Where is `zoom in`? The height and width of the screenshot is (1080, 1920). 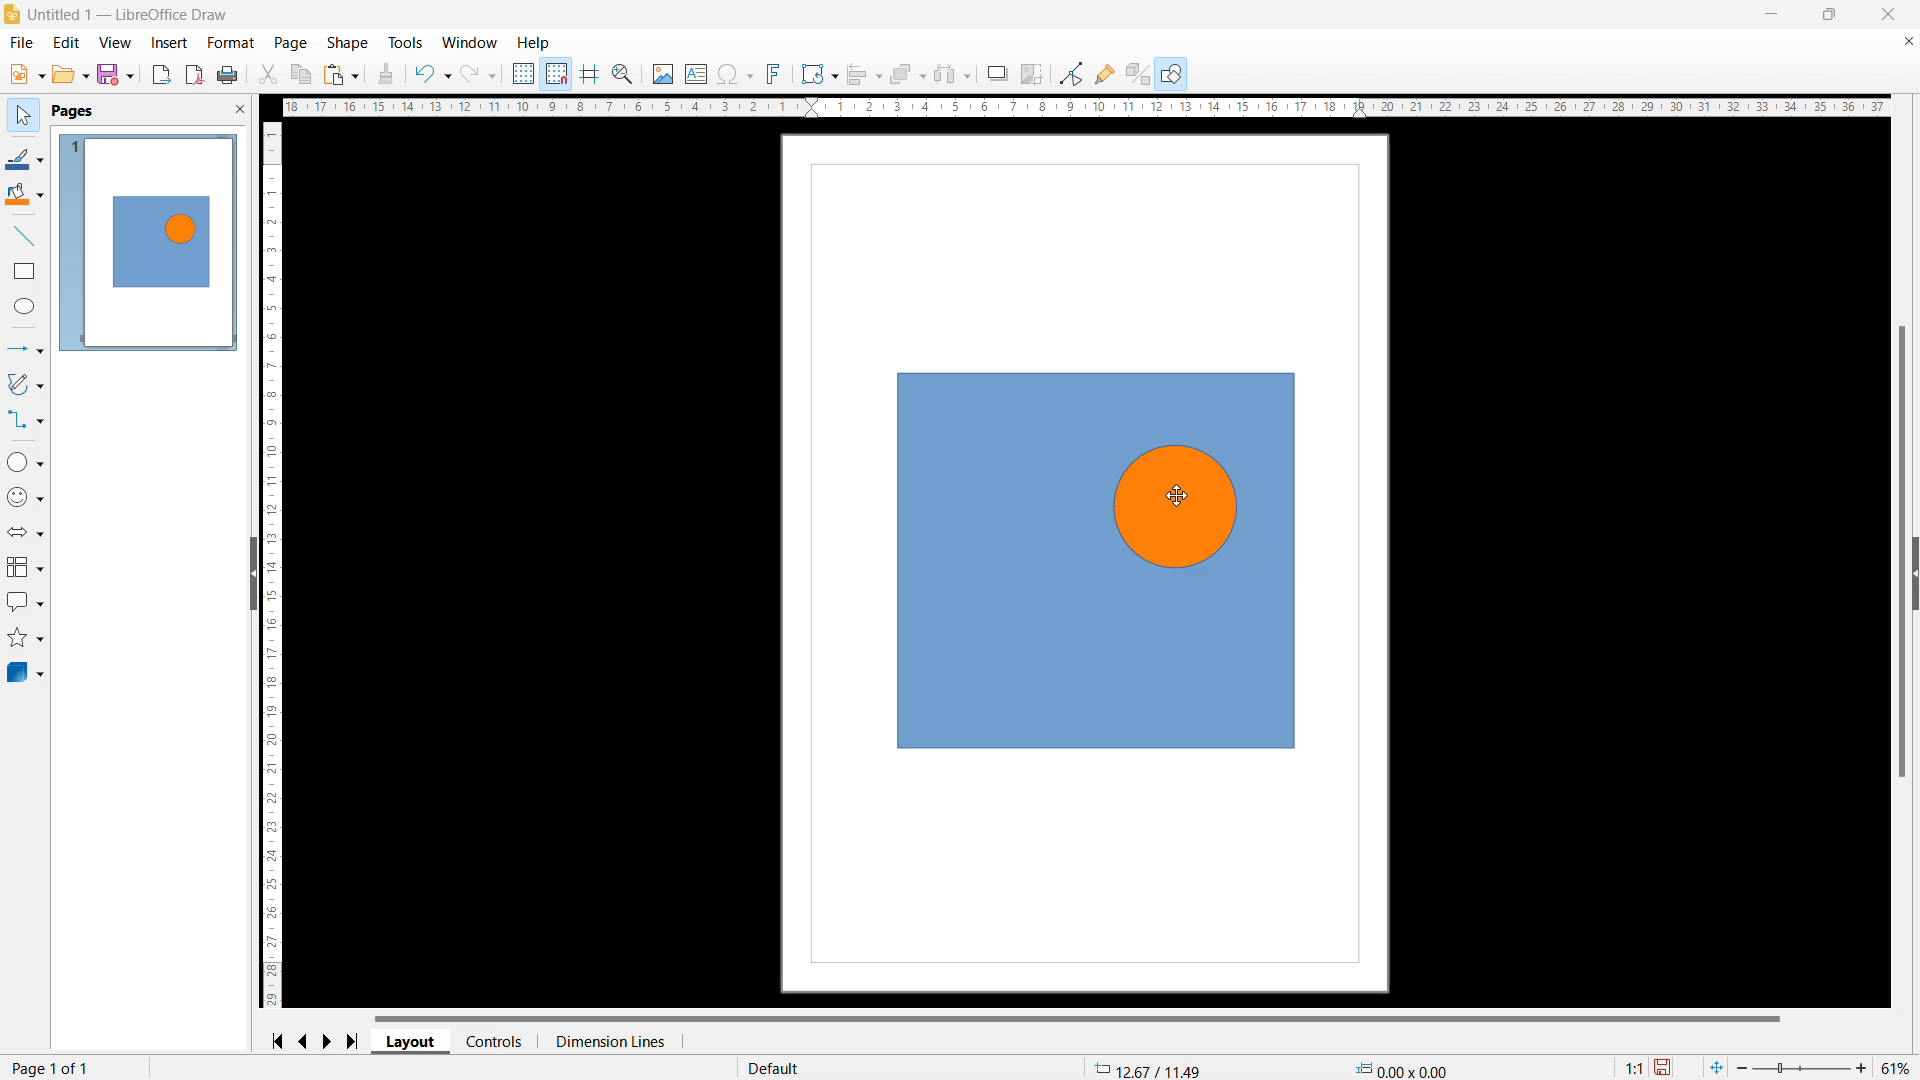
zoom in is located at coordinates (1863, 1068).